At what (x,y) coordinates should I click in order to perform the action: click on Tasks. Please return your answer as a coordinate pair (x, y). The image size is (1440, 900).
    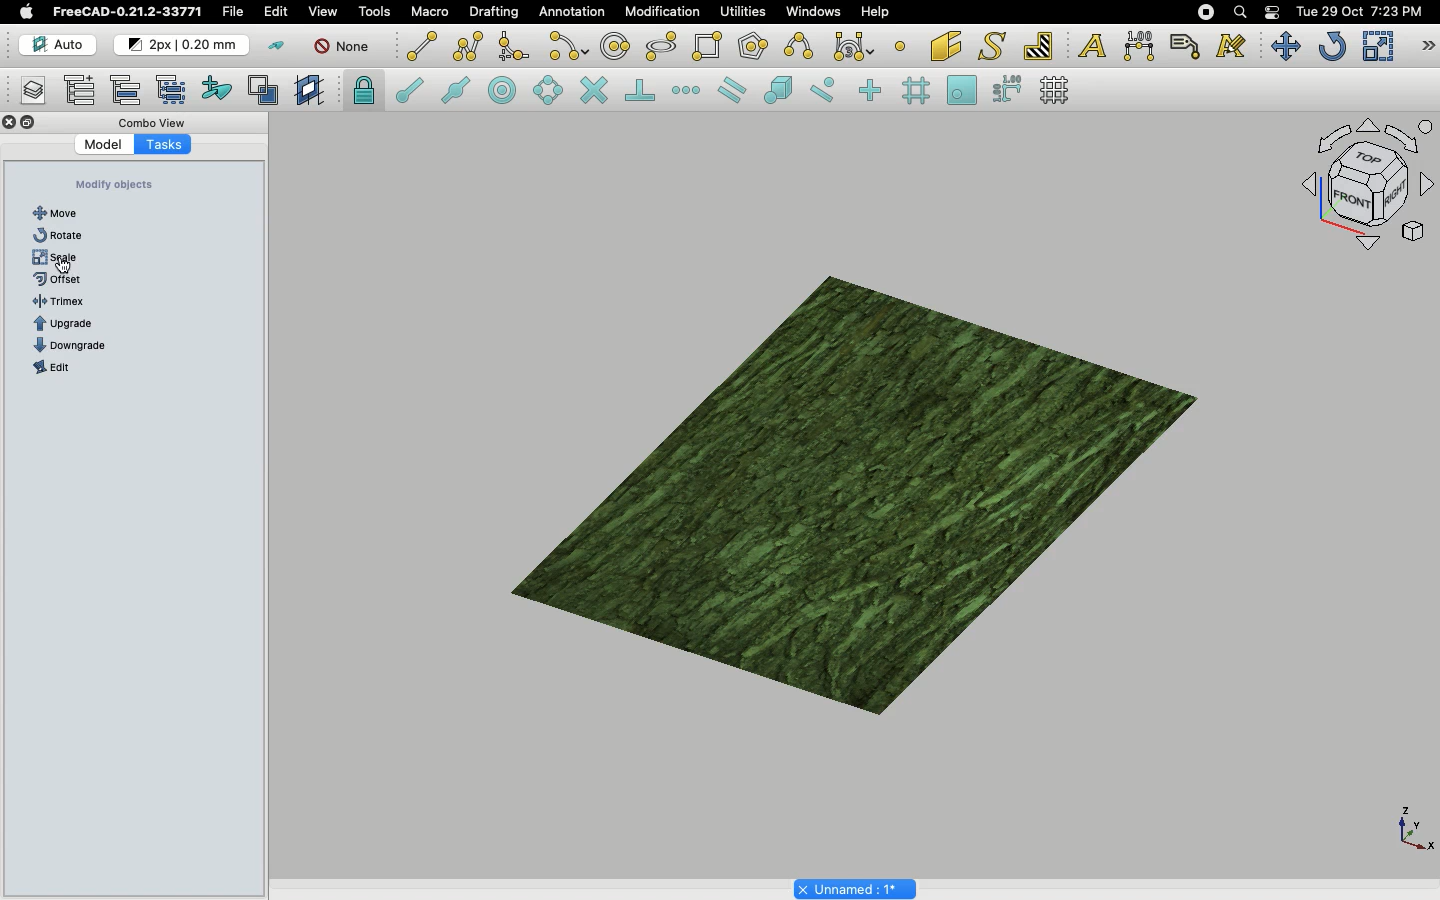
    Looking at the image, I should click on (162, 143).